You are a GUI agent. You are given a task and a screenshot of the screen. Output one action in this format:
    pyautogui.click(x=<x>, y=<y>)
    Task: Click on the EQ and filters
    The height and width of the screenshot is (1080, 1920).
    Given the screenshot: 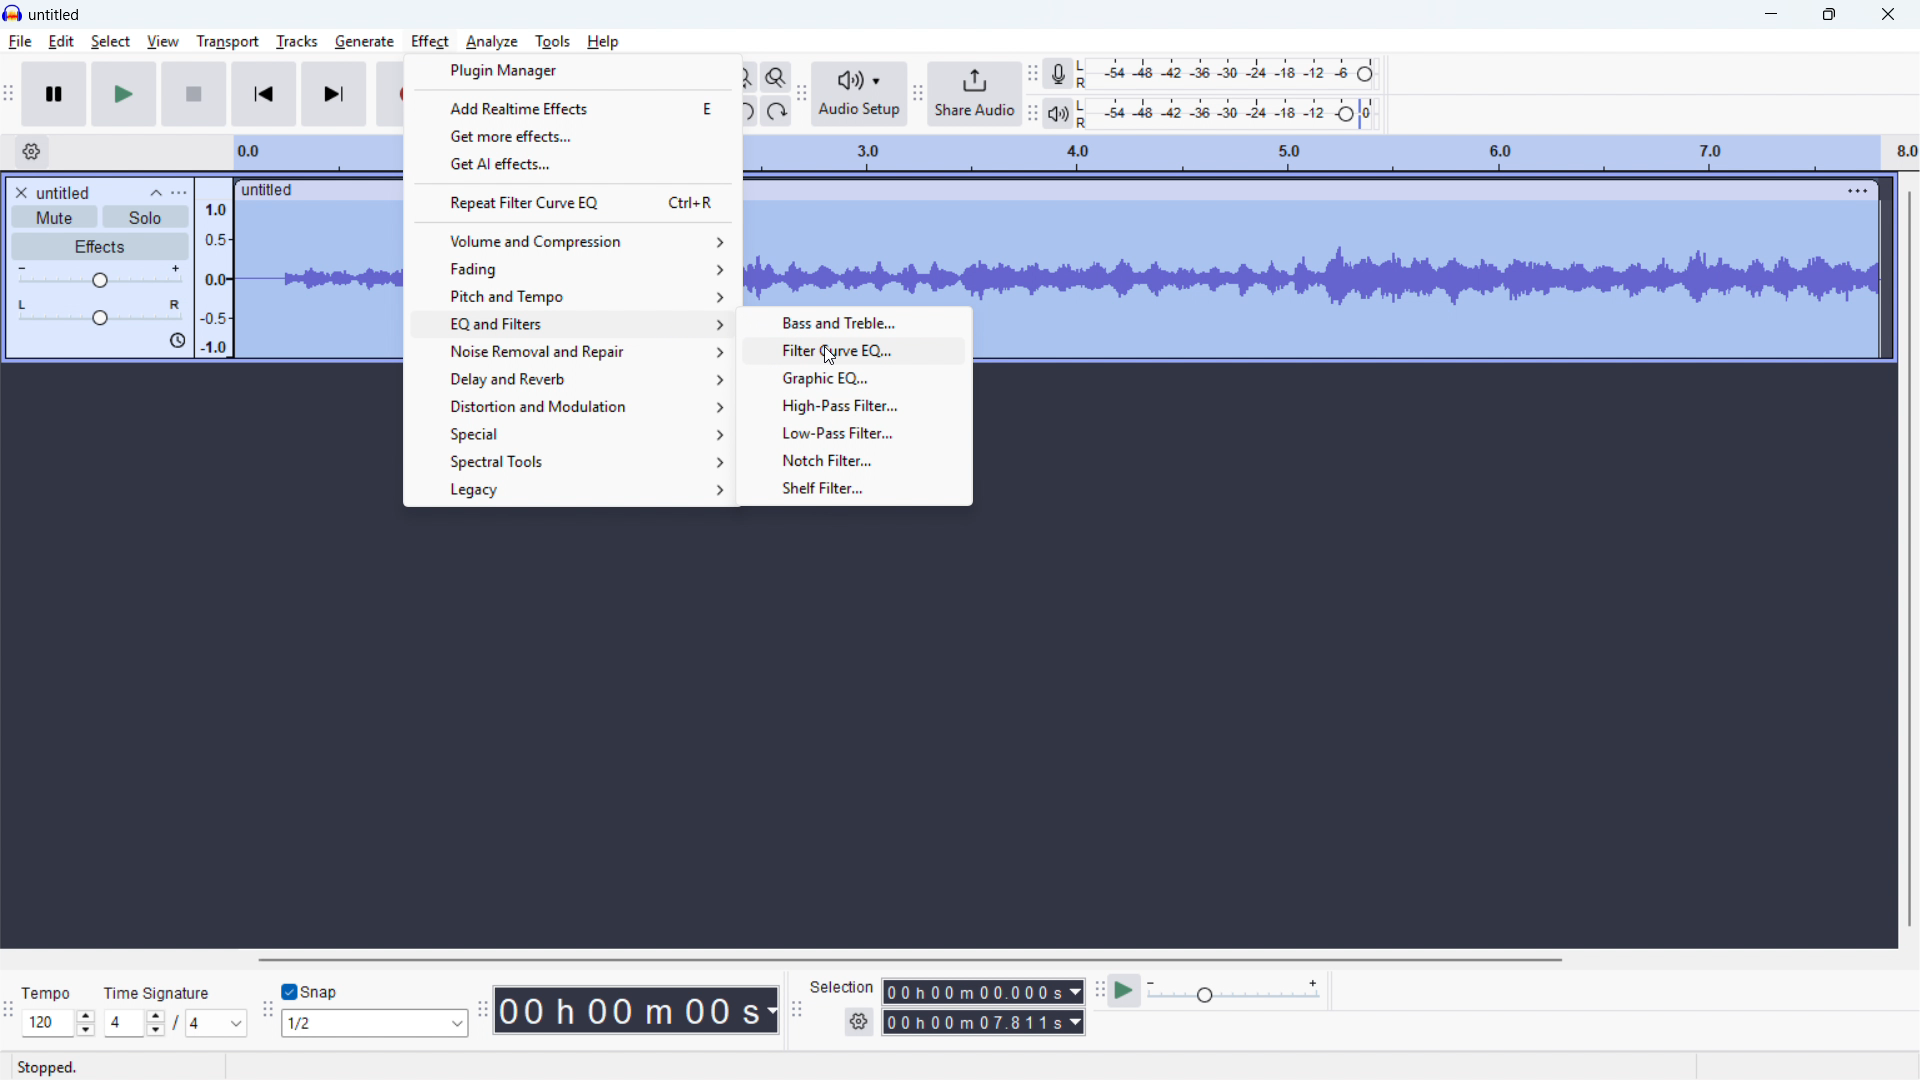 What is the action you would take?
    pyautogui.click(x=570, y=323)
    